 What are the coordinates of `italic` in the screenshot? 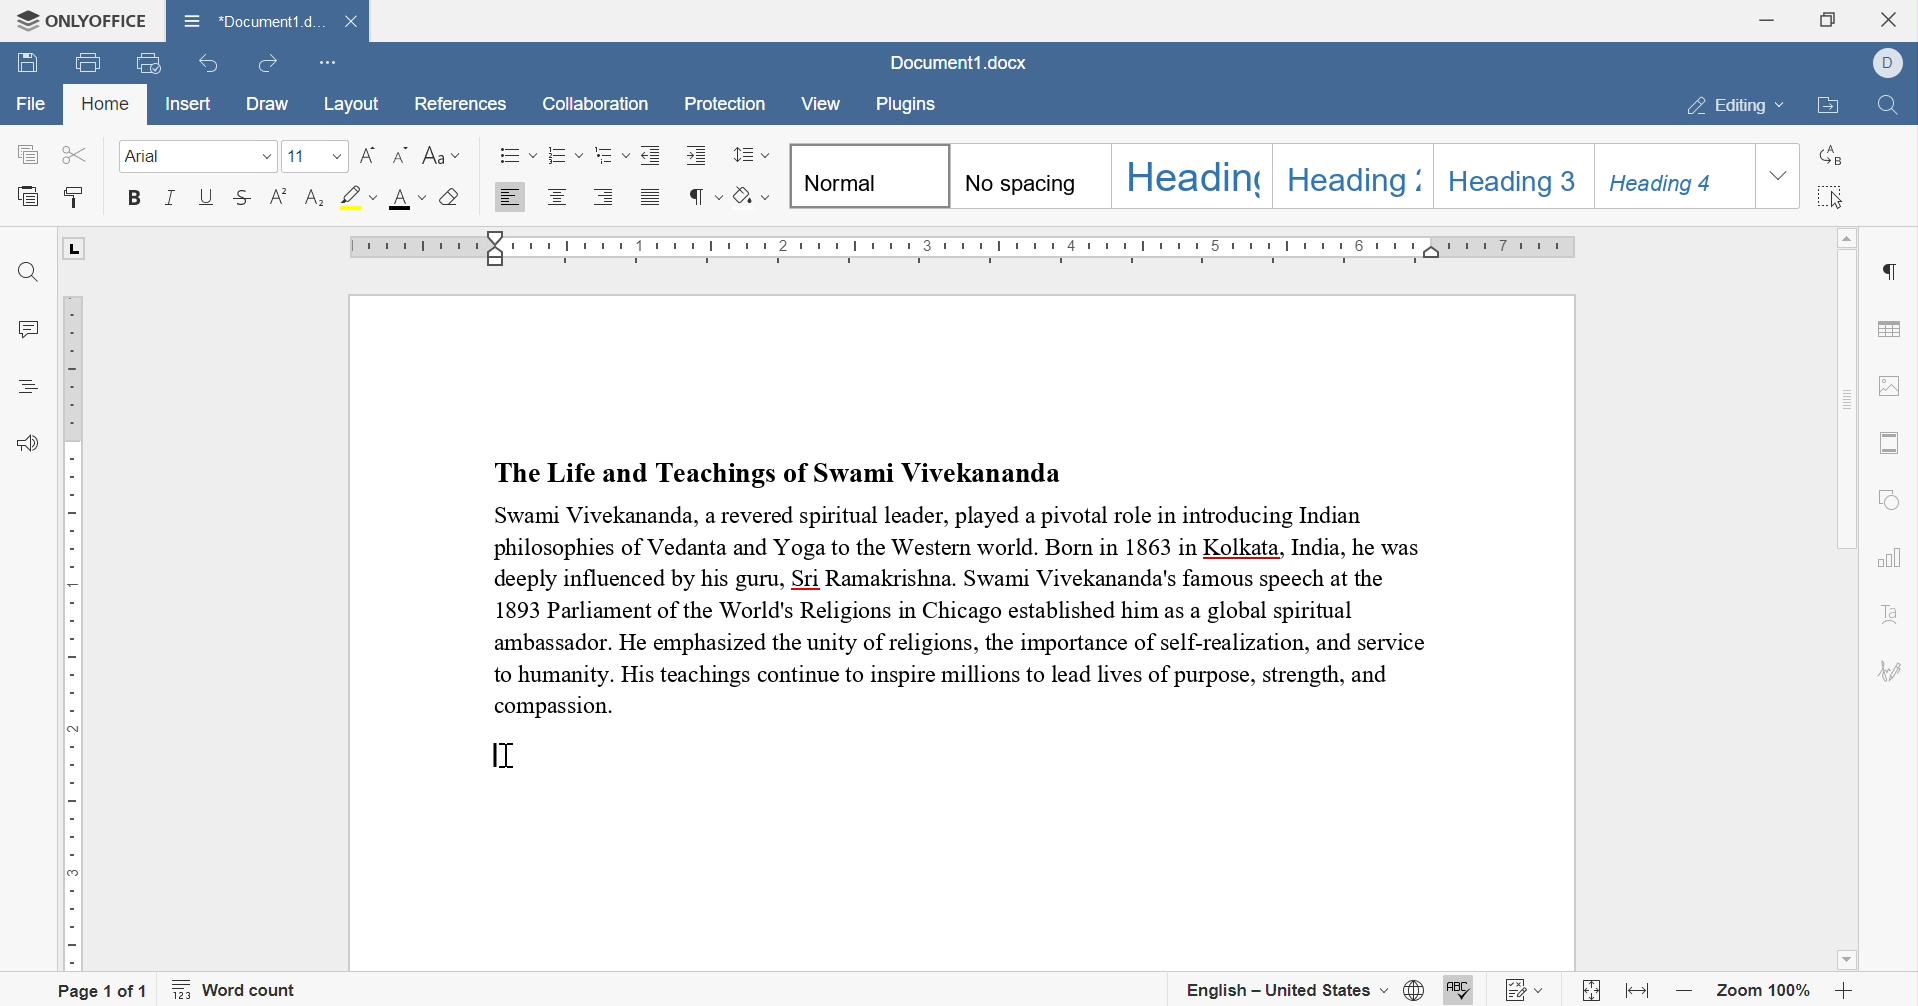 It's located at (172, 198).